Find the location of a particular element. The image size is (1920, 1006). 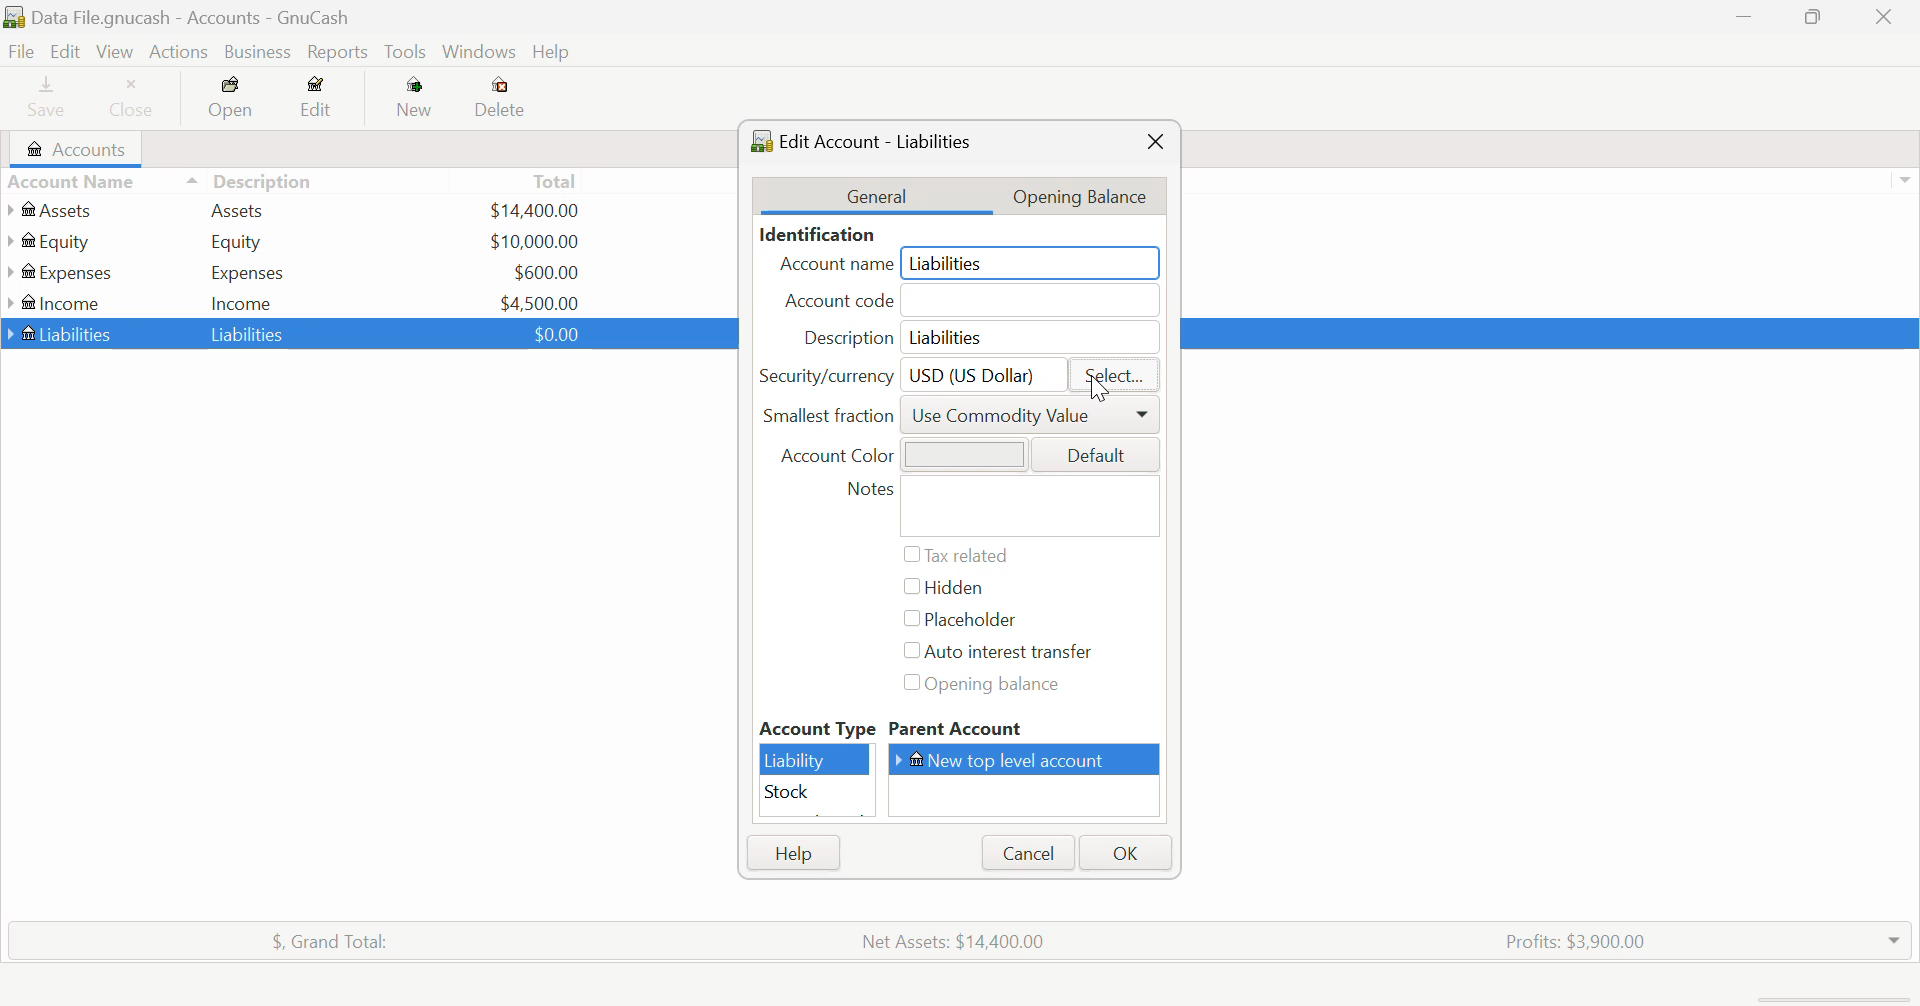

Help is located at coordinates (554, 53).